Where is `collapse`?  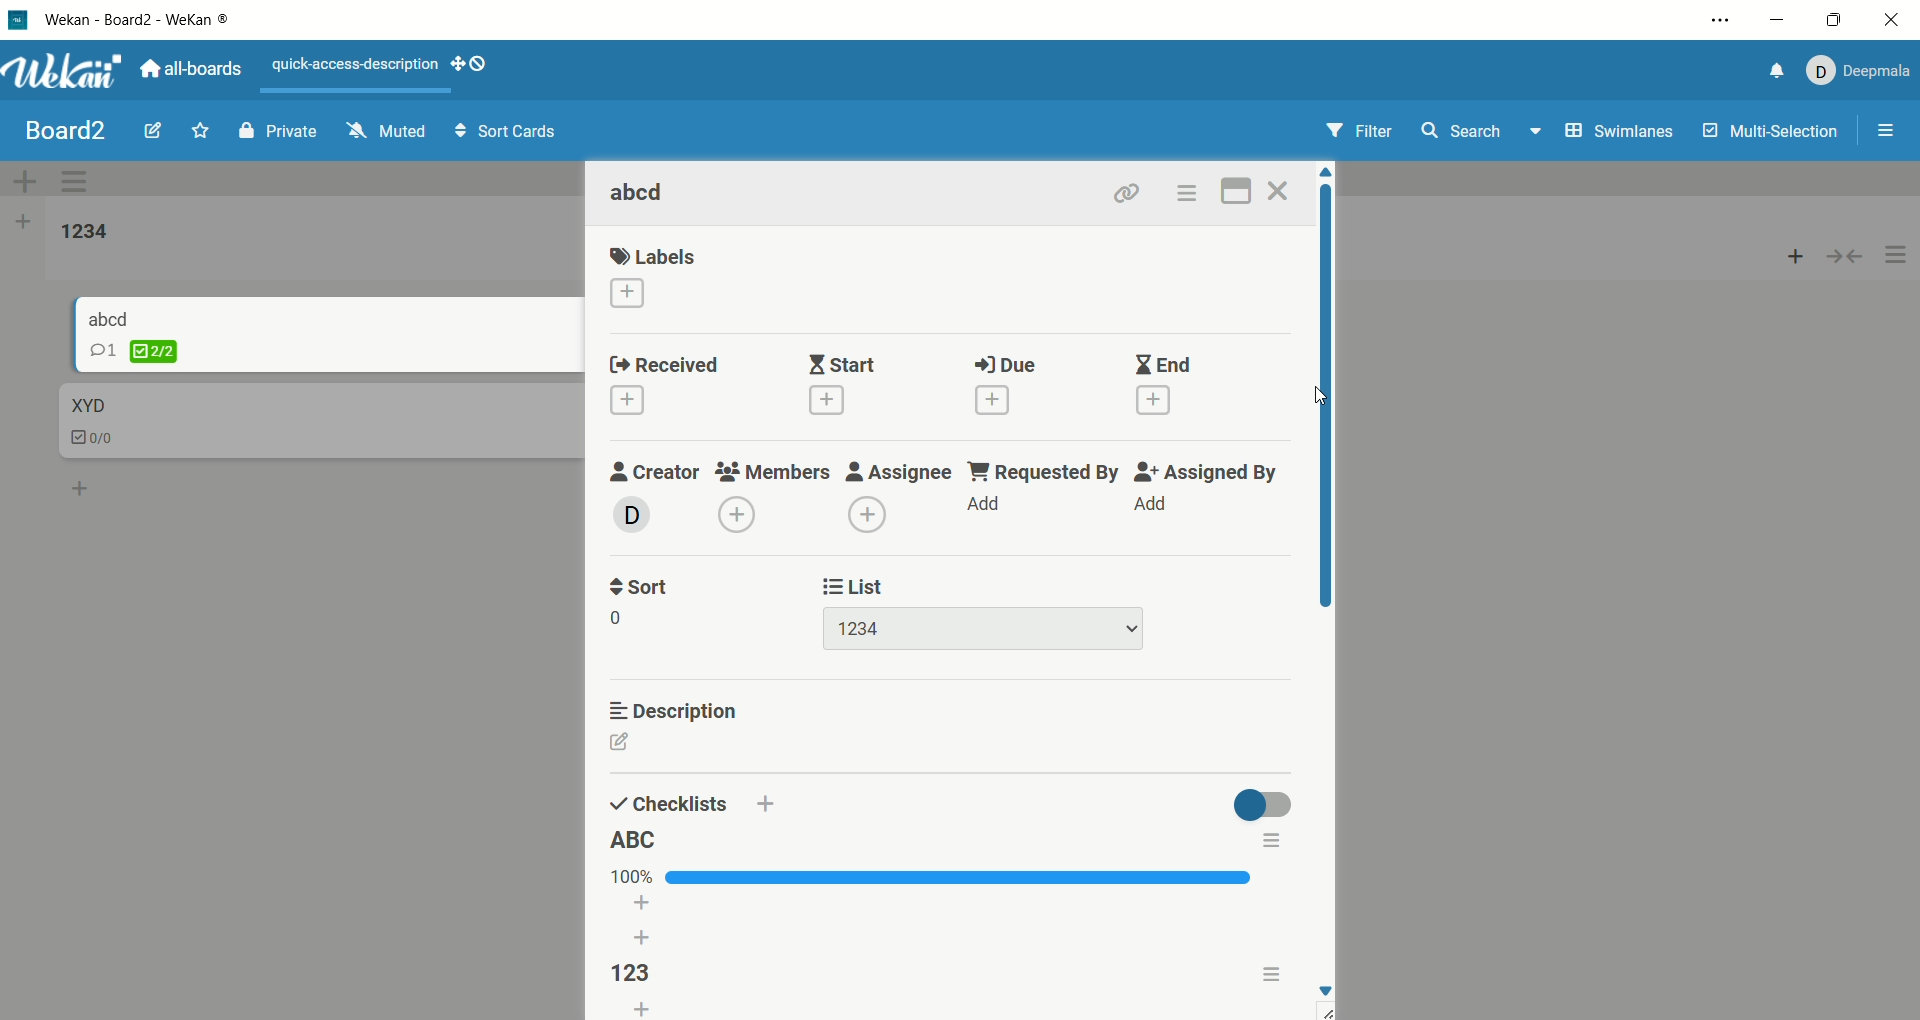
collapse is located at coordinates (1853, 254).